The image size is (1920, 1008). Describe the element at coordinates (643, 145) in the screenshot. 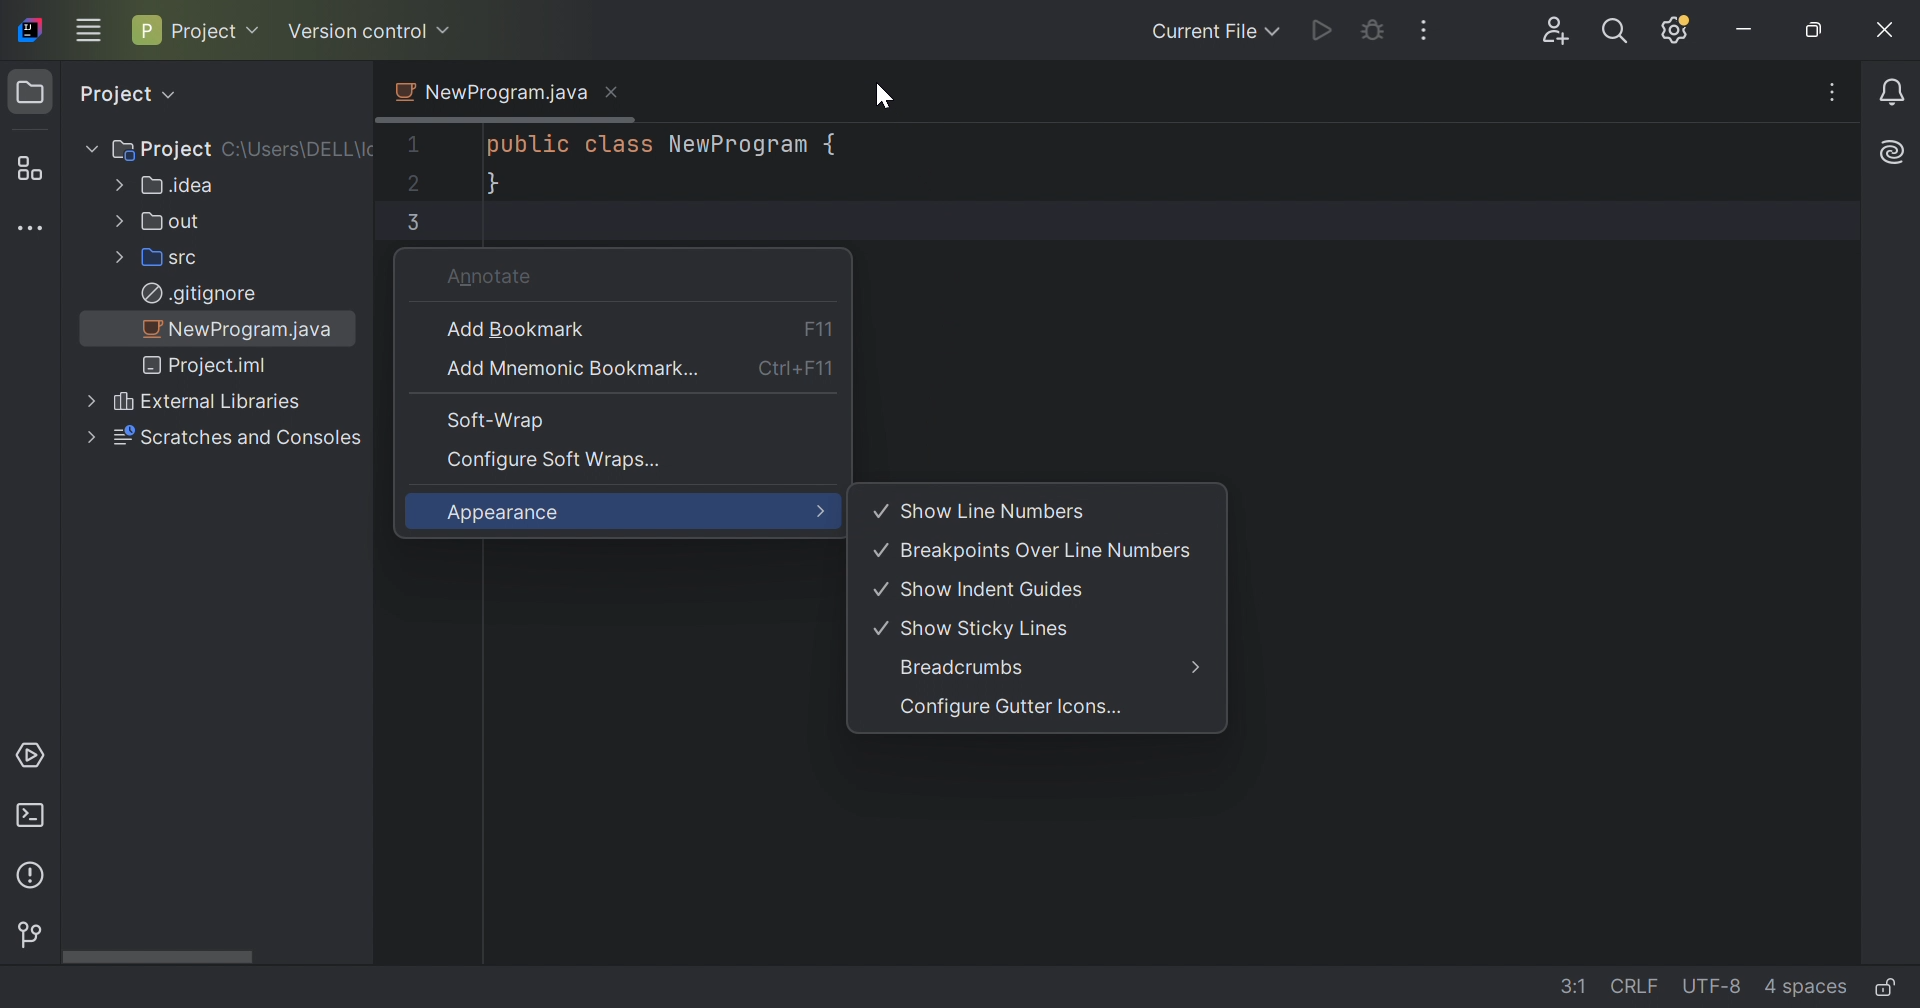

I see `public class NewProgram {` at that location.